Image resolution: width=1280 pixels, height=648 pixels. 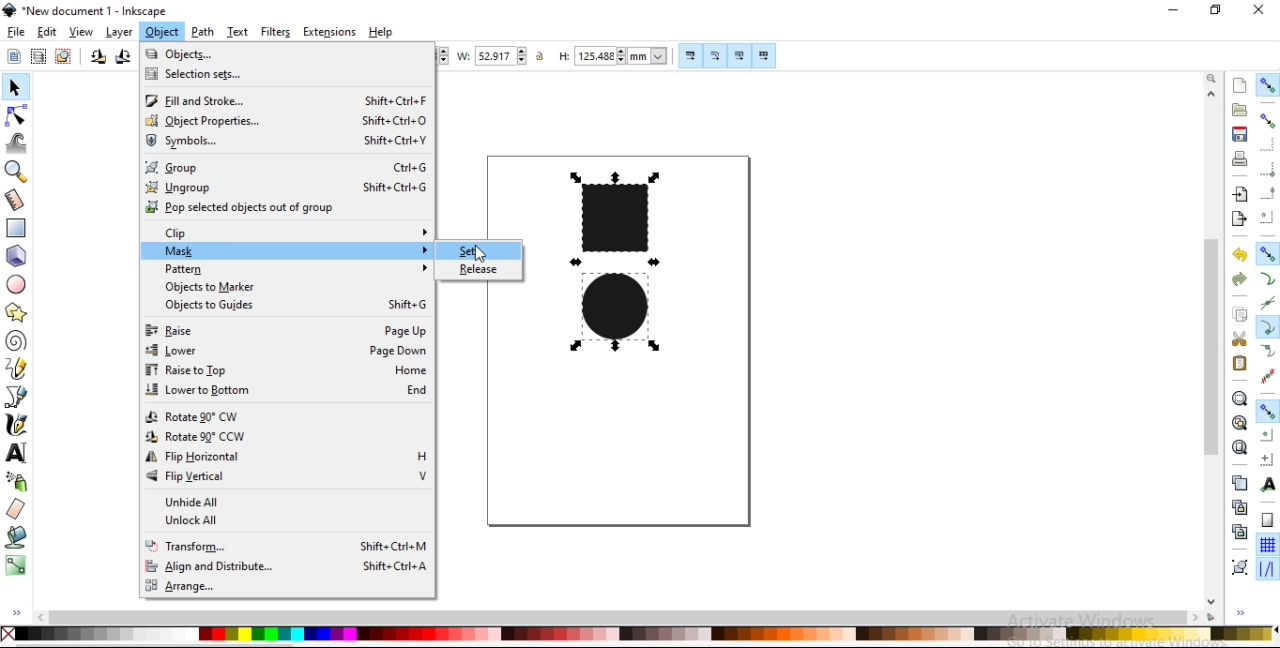 What do you see at coordinates (285, 142) in the screenshot?
I see `symbols` at bounding box center [285, 142].